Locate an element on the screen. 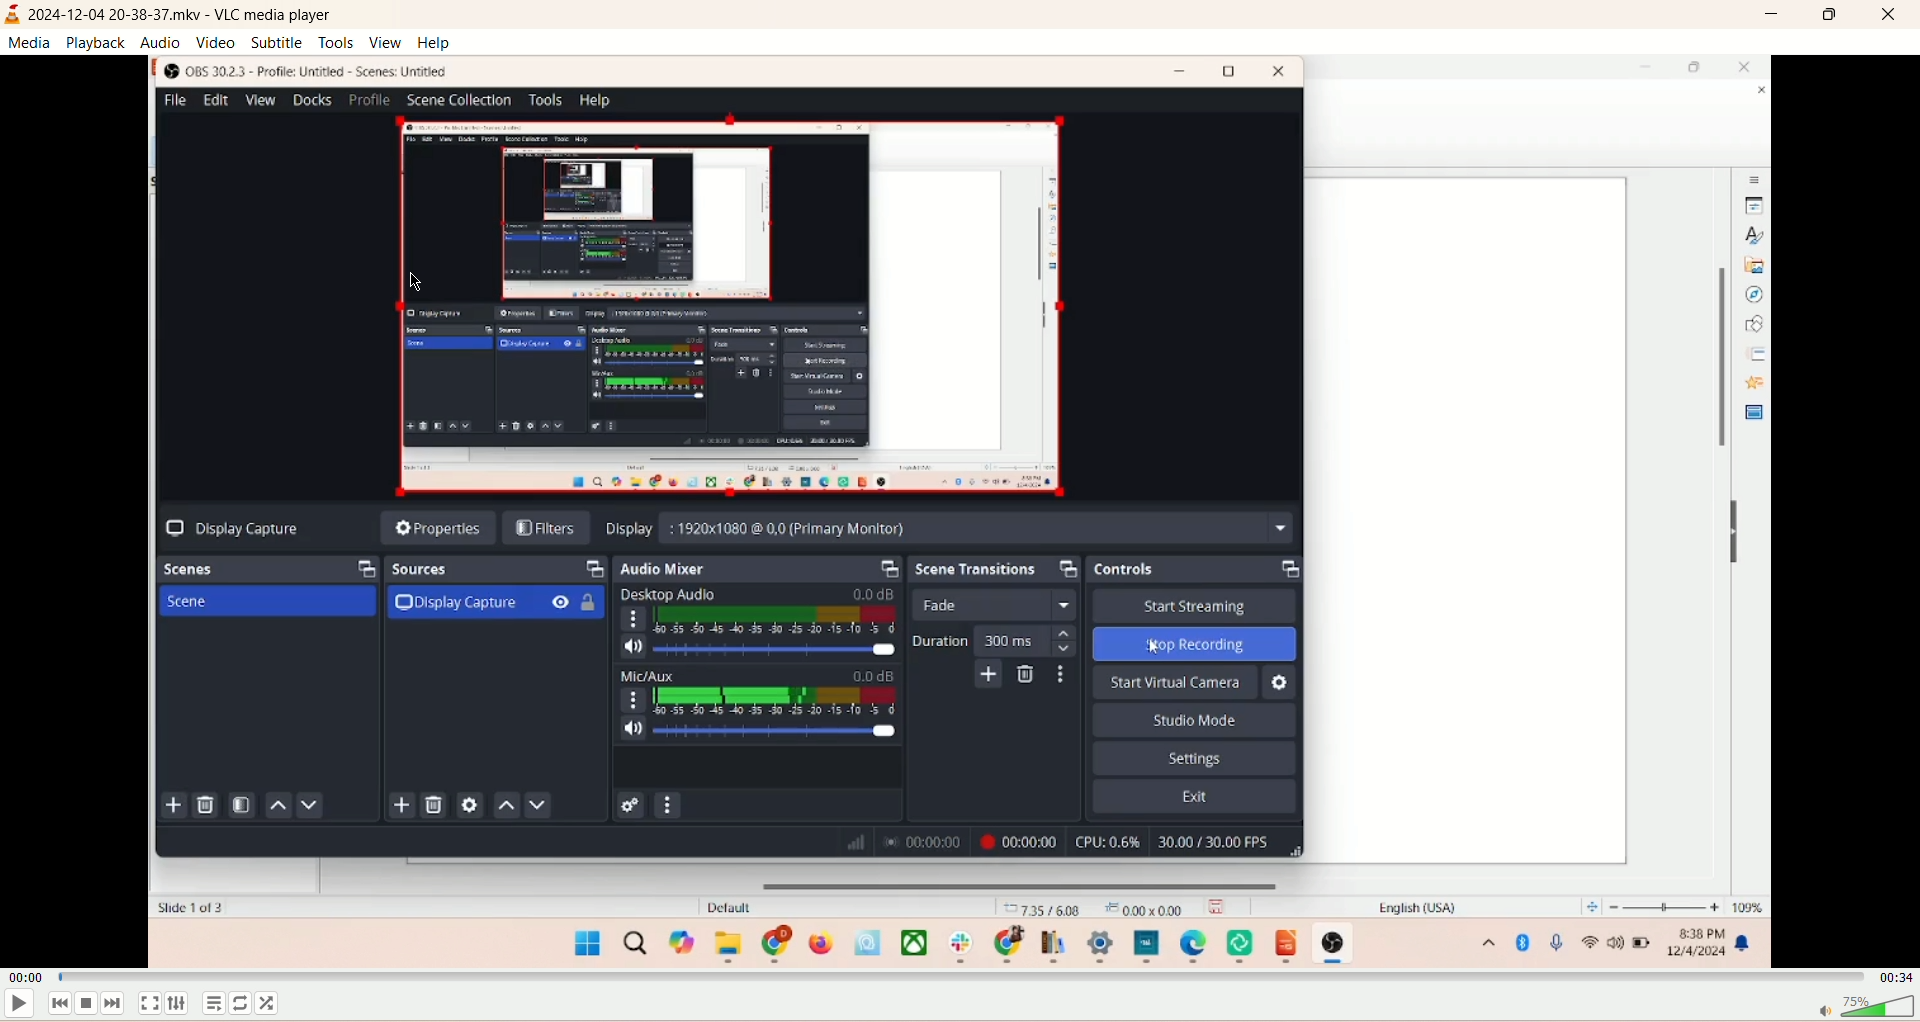 This screenshot has width=1920, height=1022. tools is located at coordinates (337, 43).